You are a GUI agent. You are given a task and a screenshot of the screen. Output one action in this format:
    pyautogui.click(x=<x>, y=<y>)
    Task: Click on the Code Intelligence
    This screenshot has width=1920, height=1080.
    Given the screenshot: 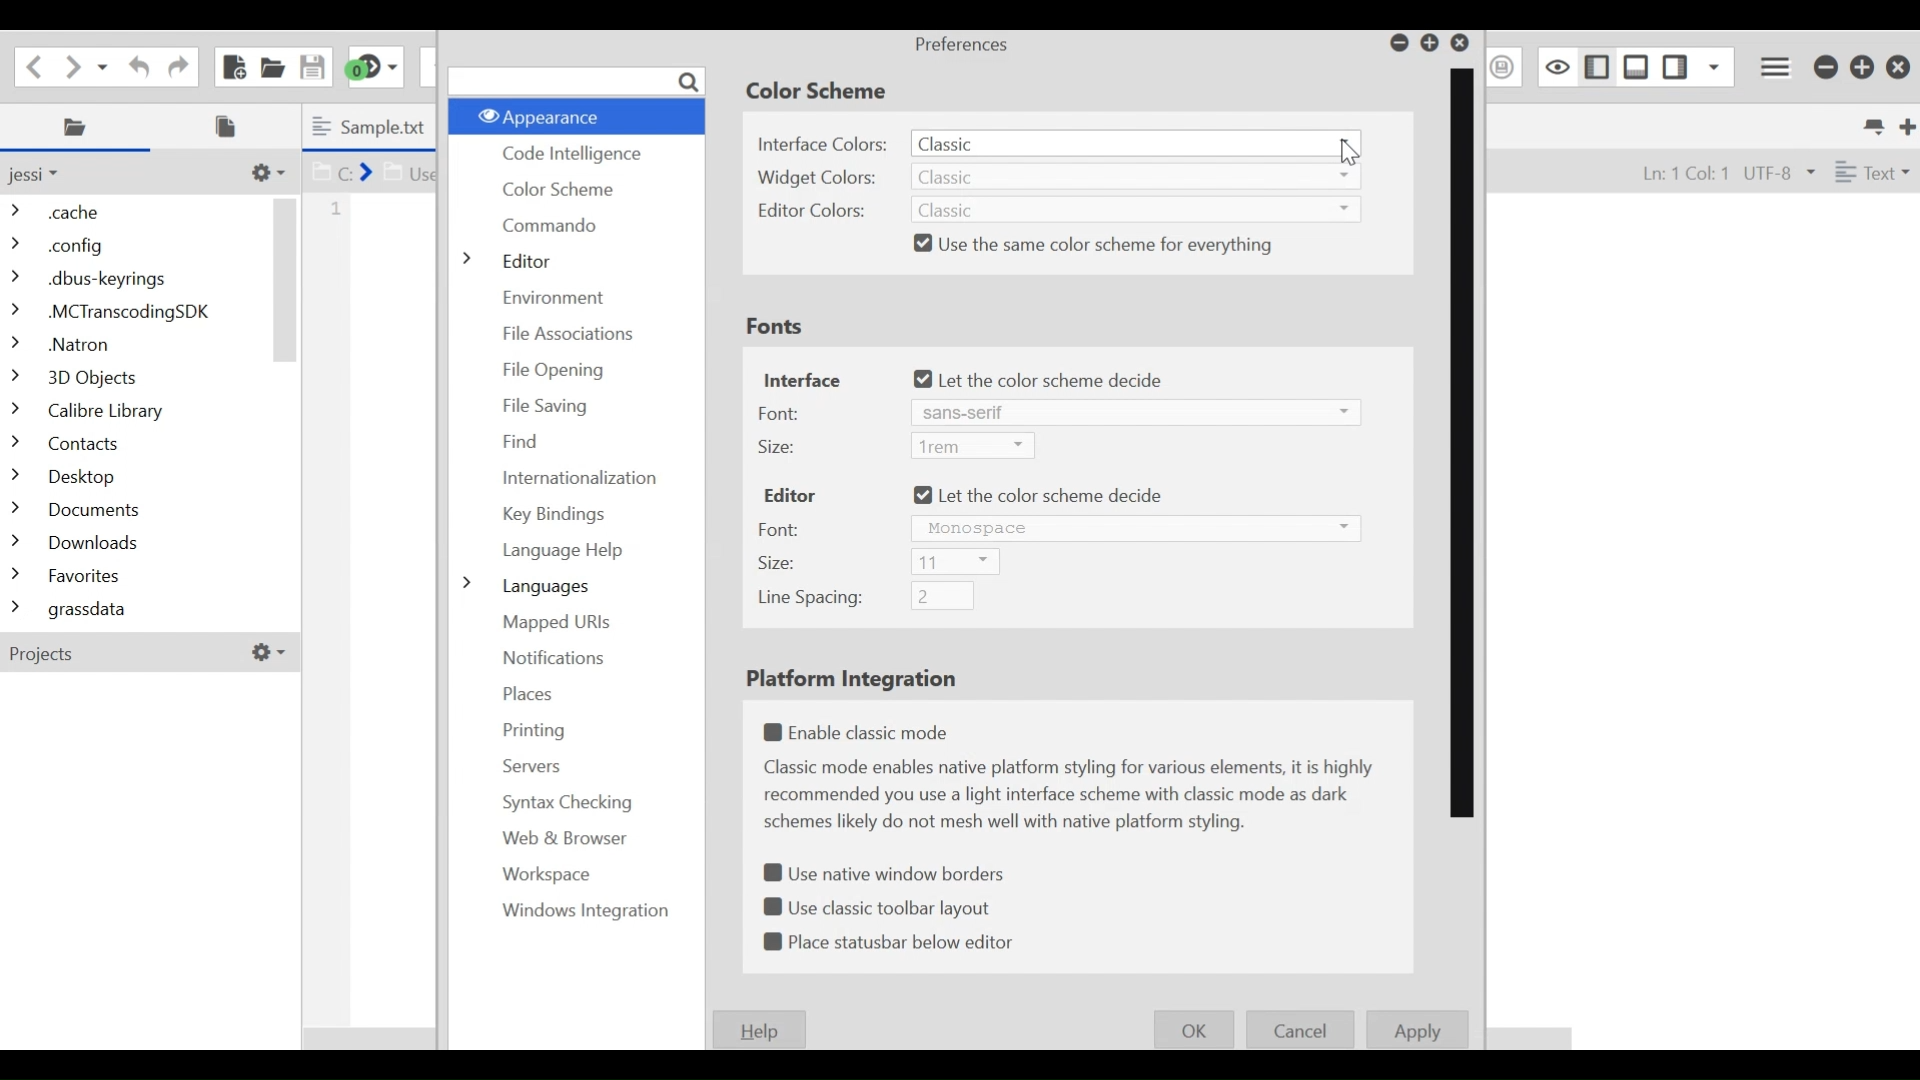 What is the action you would take?
    pyautogui.click(x=568, y=155)
    